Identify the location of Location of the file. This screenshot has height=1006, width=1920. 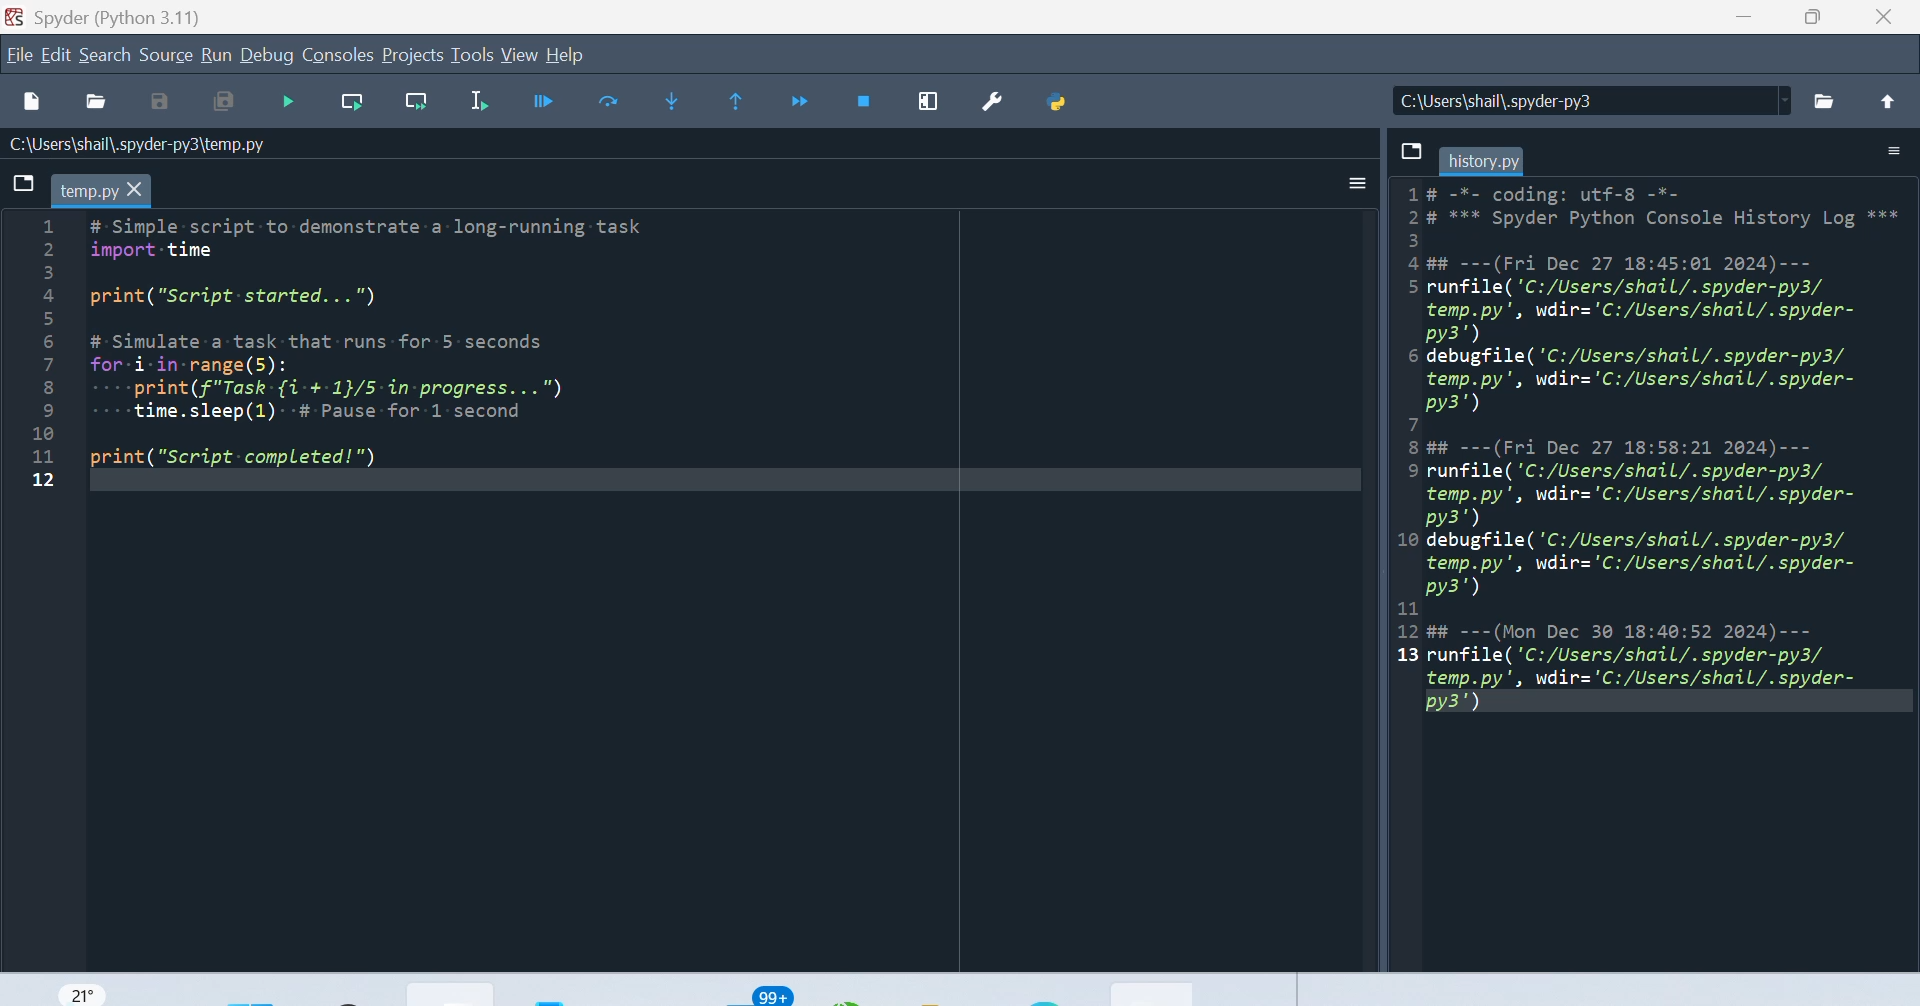
(1585, 96).